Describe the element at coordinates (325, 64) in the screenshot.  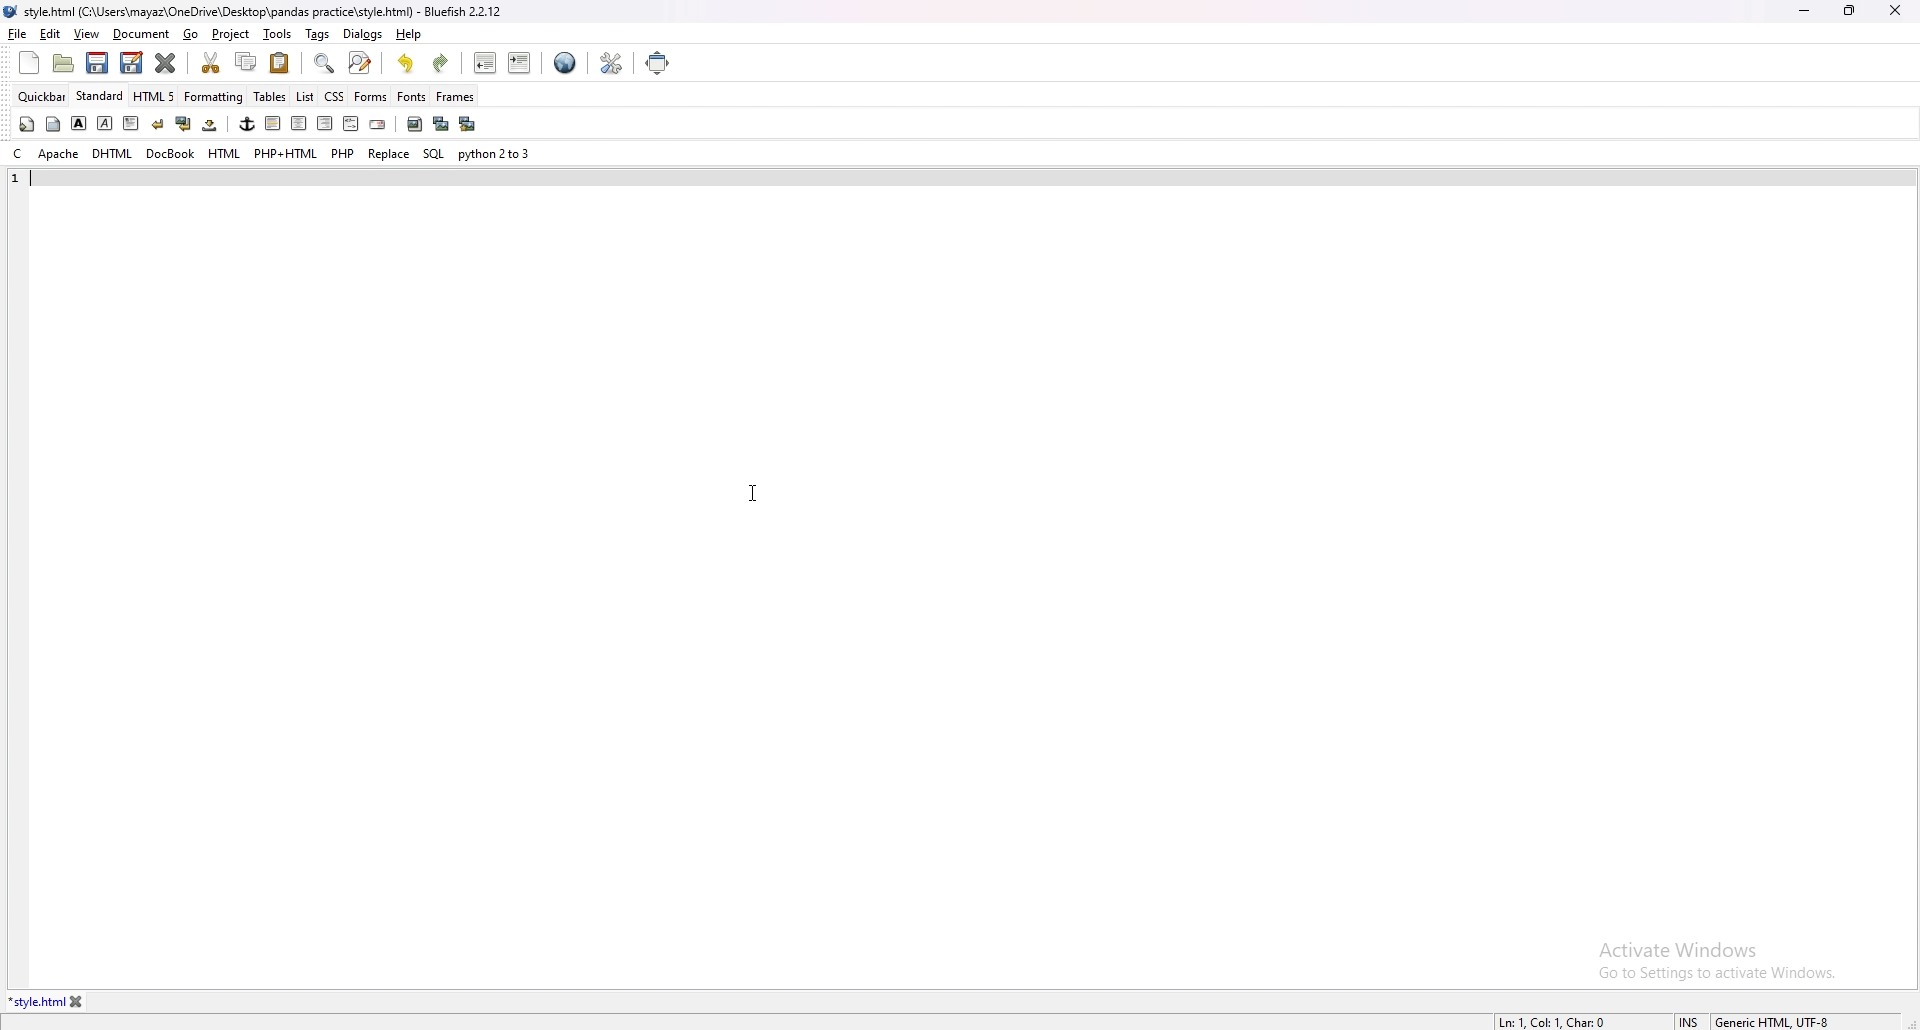
I see `find bar` at that location.